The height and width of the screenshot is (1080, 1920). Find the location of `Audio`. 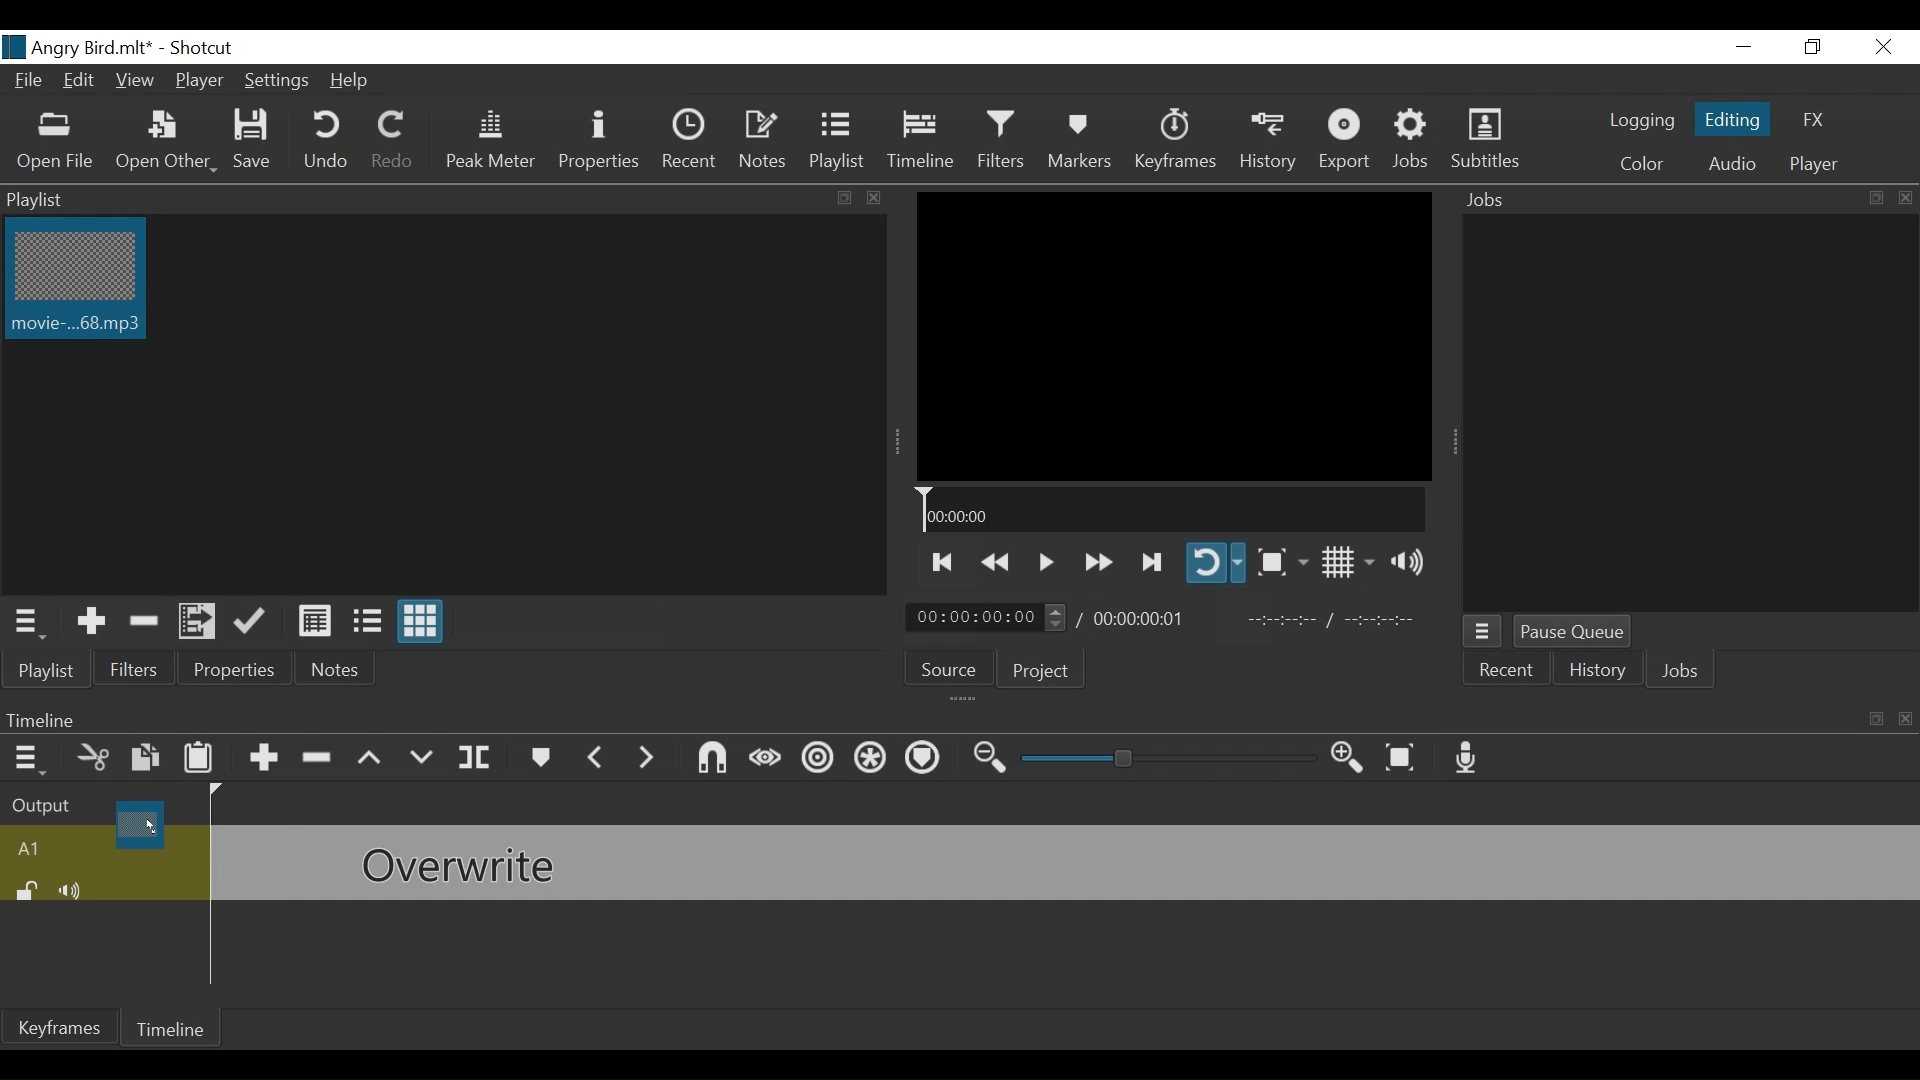

Audio is located at coordinates (1731, 163).